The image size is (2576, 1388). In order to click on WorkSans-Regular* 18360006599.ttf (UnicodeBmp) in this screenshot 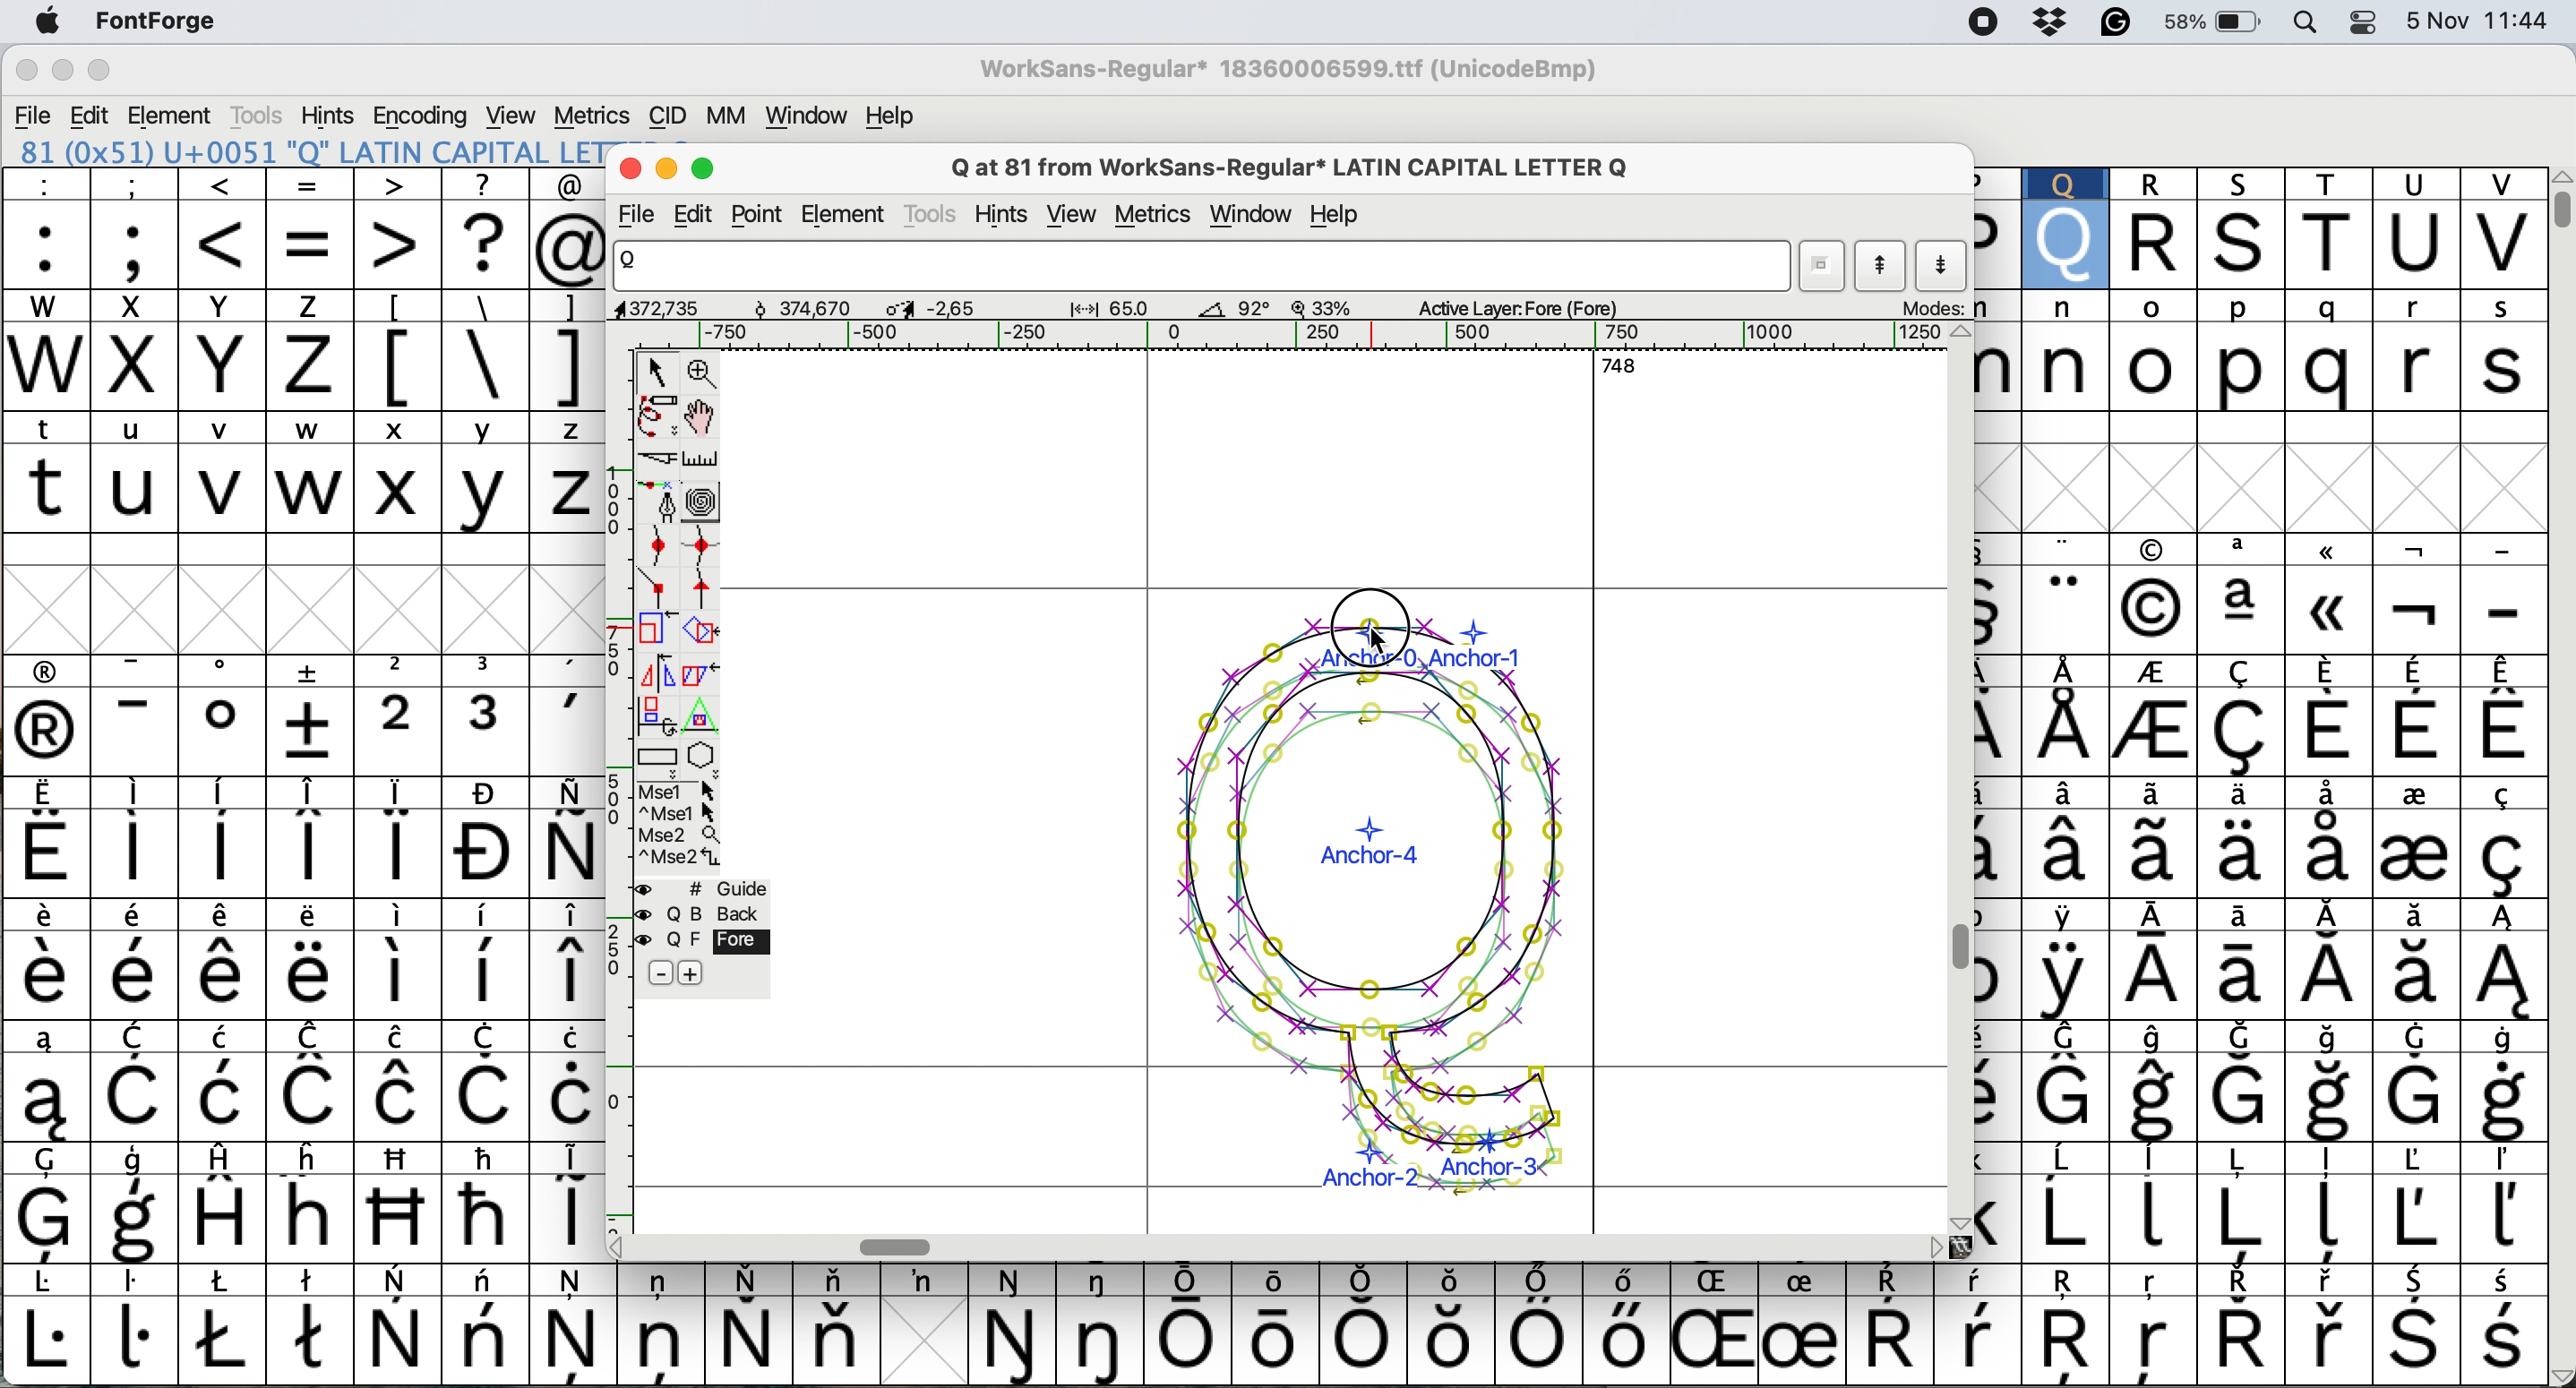, I will do `click(1297, 61)`.